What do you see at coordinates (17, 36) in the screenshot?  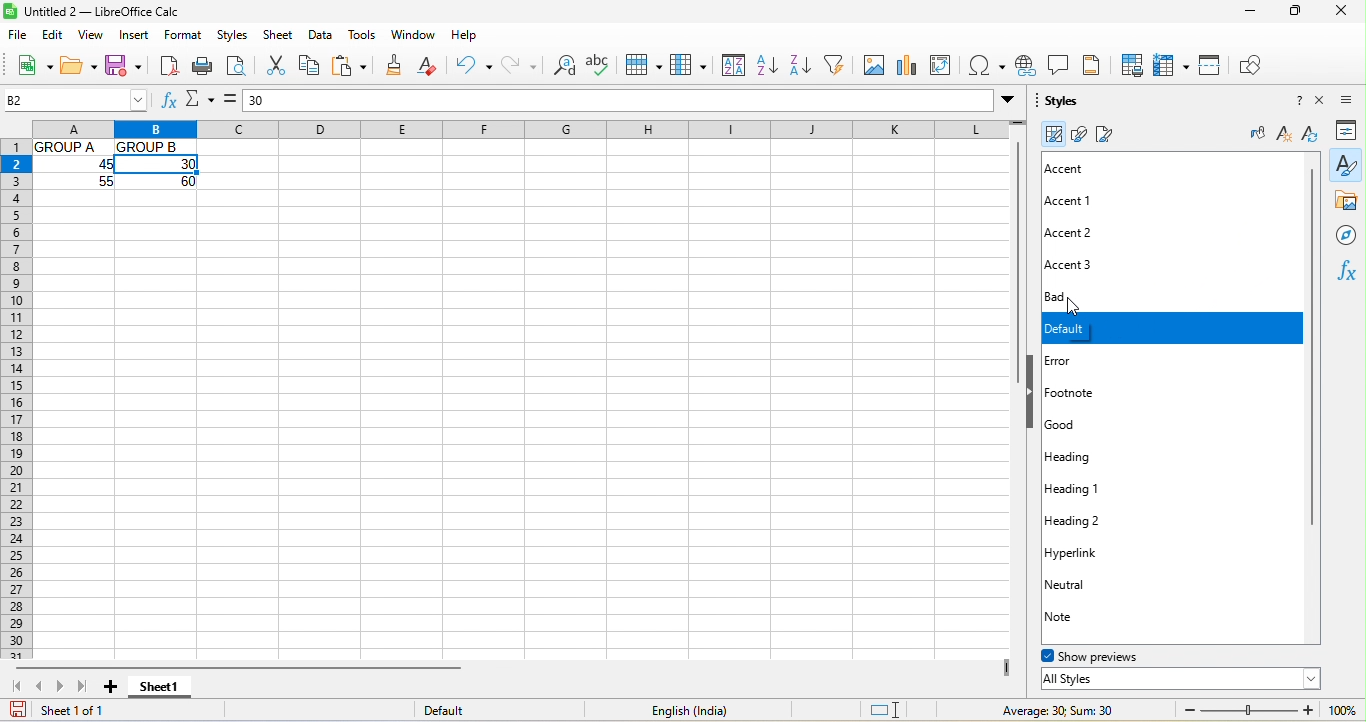 I see `file` at bounding box center [17, 36].